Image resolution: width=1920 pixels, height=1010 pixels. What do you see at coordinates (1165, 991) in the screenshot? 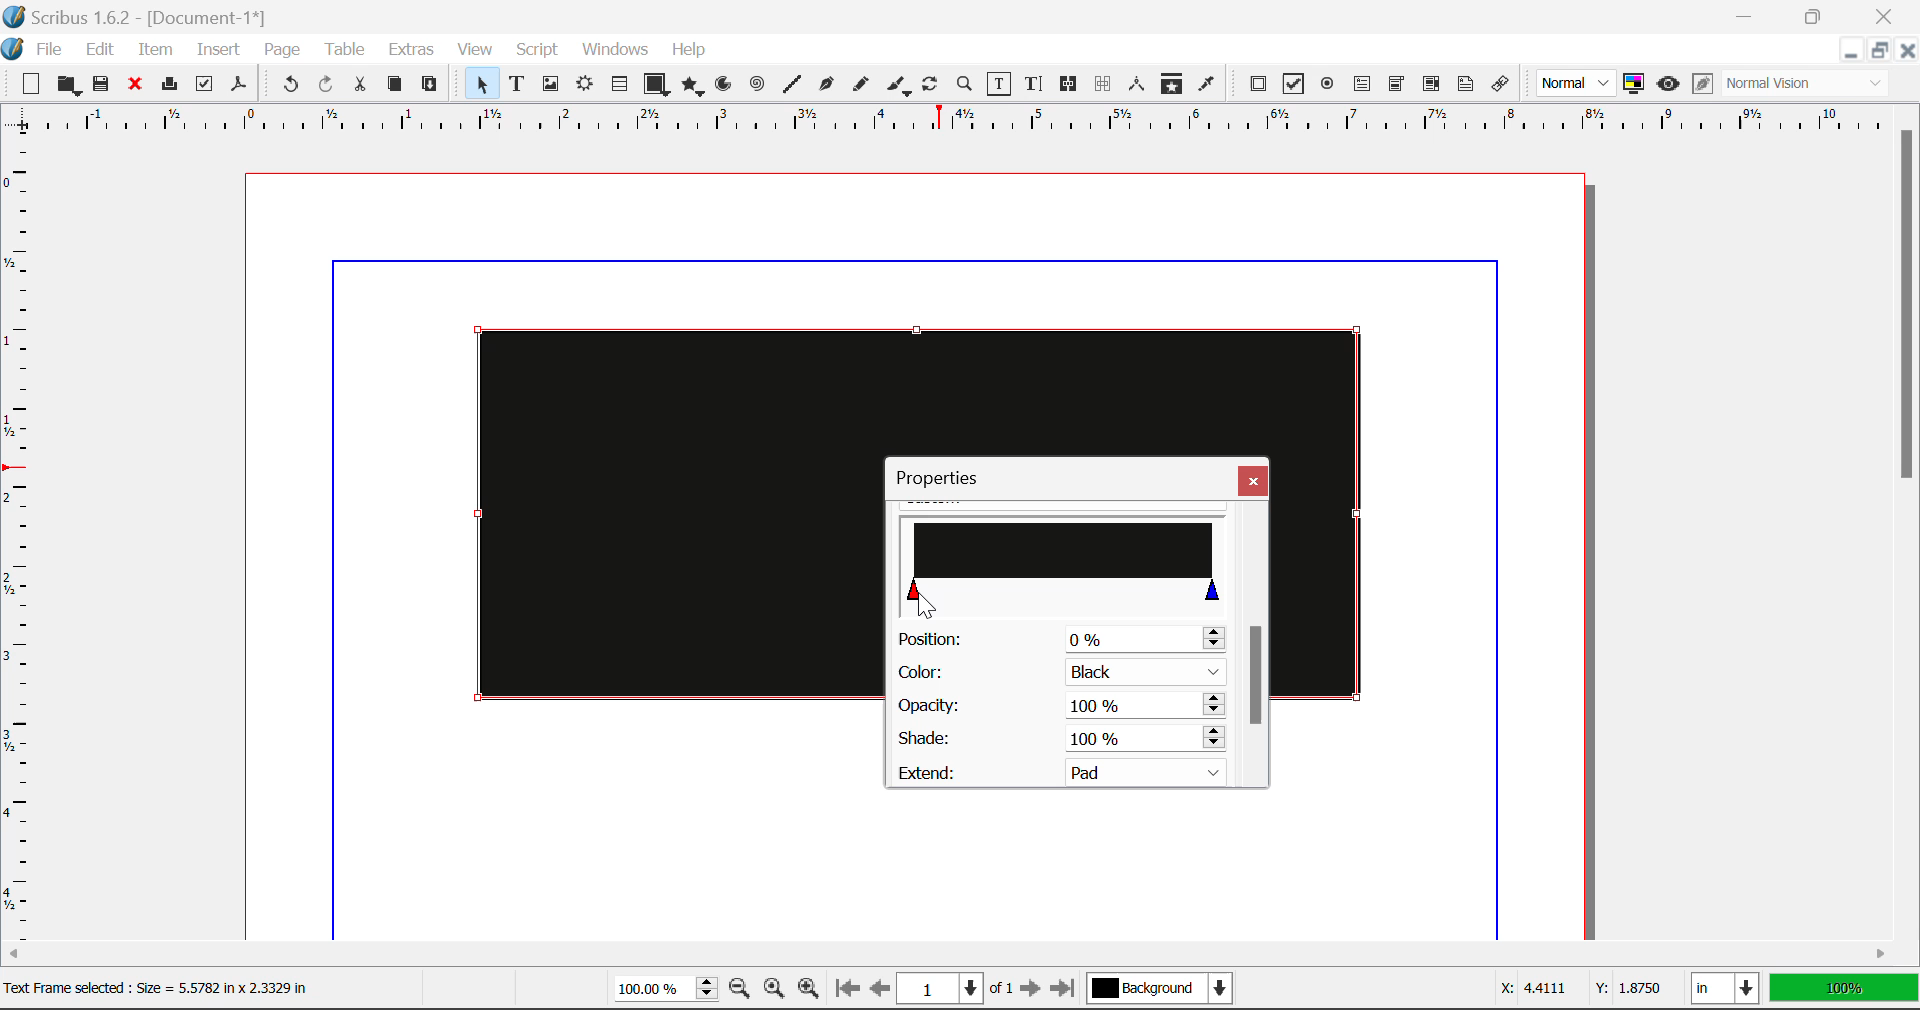
I see `Background` at bounding box center [1165, 991].